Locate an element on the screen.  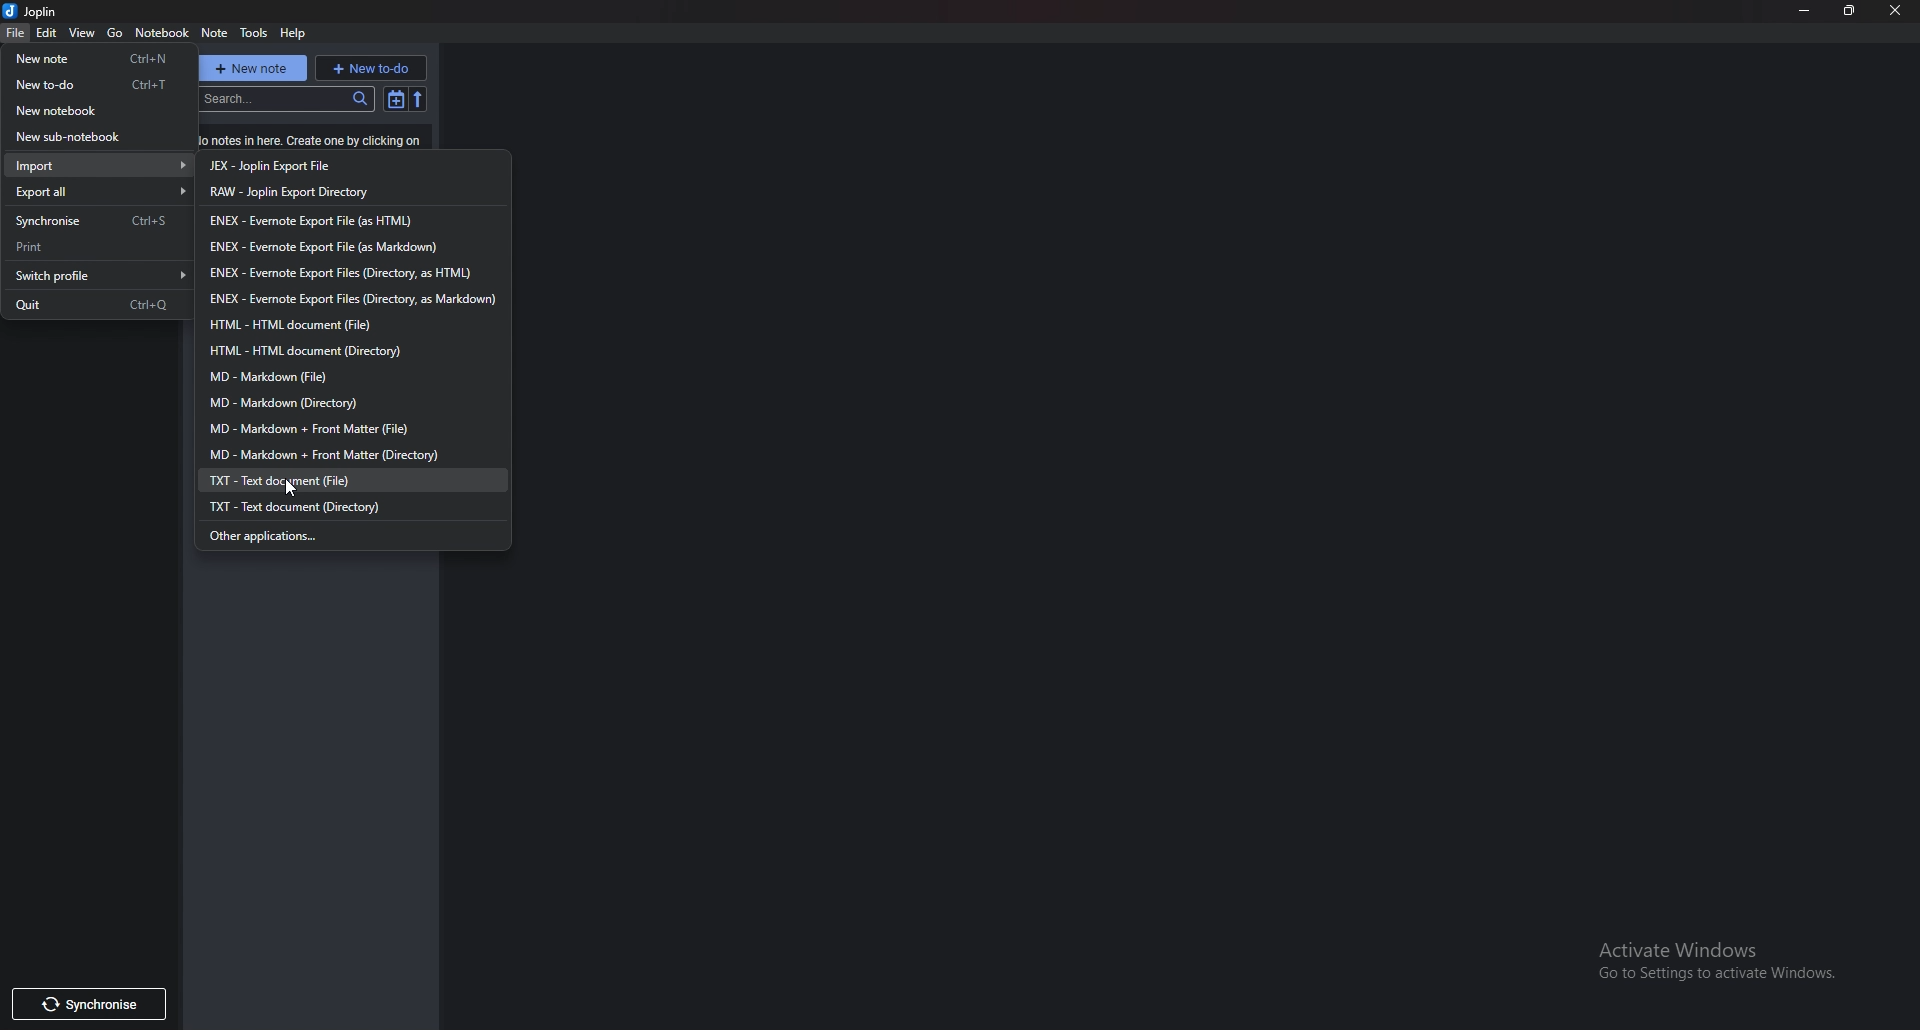
Reverse sort order is located at coordinates (419, 99).